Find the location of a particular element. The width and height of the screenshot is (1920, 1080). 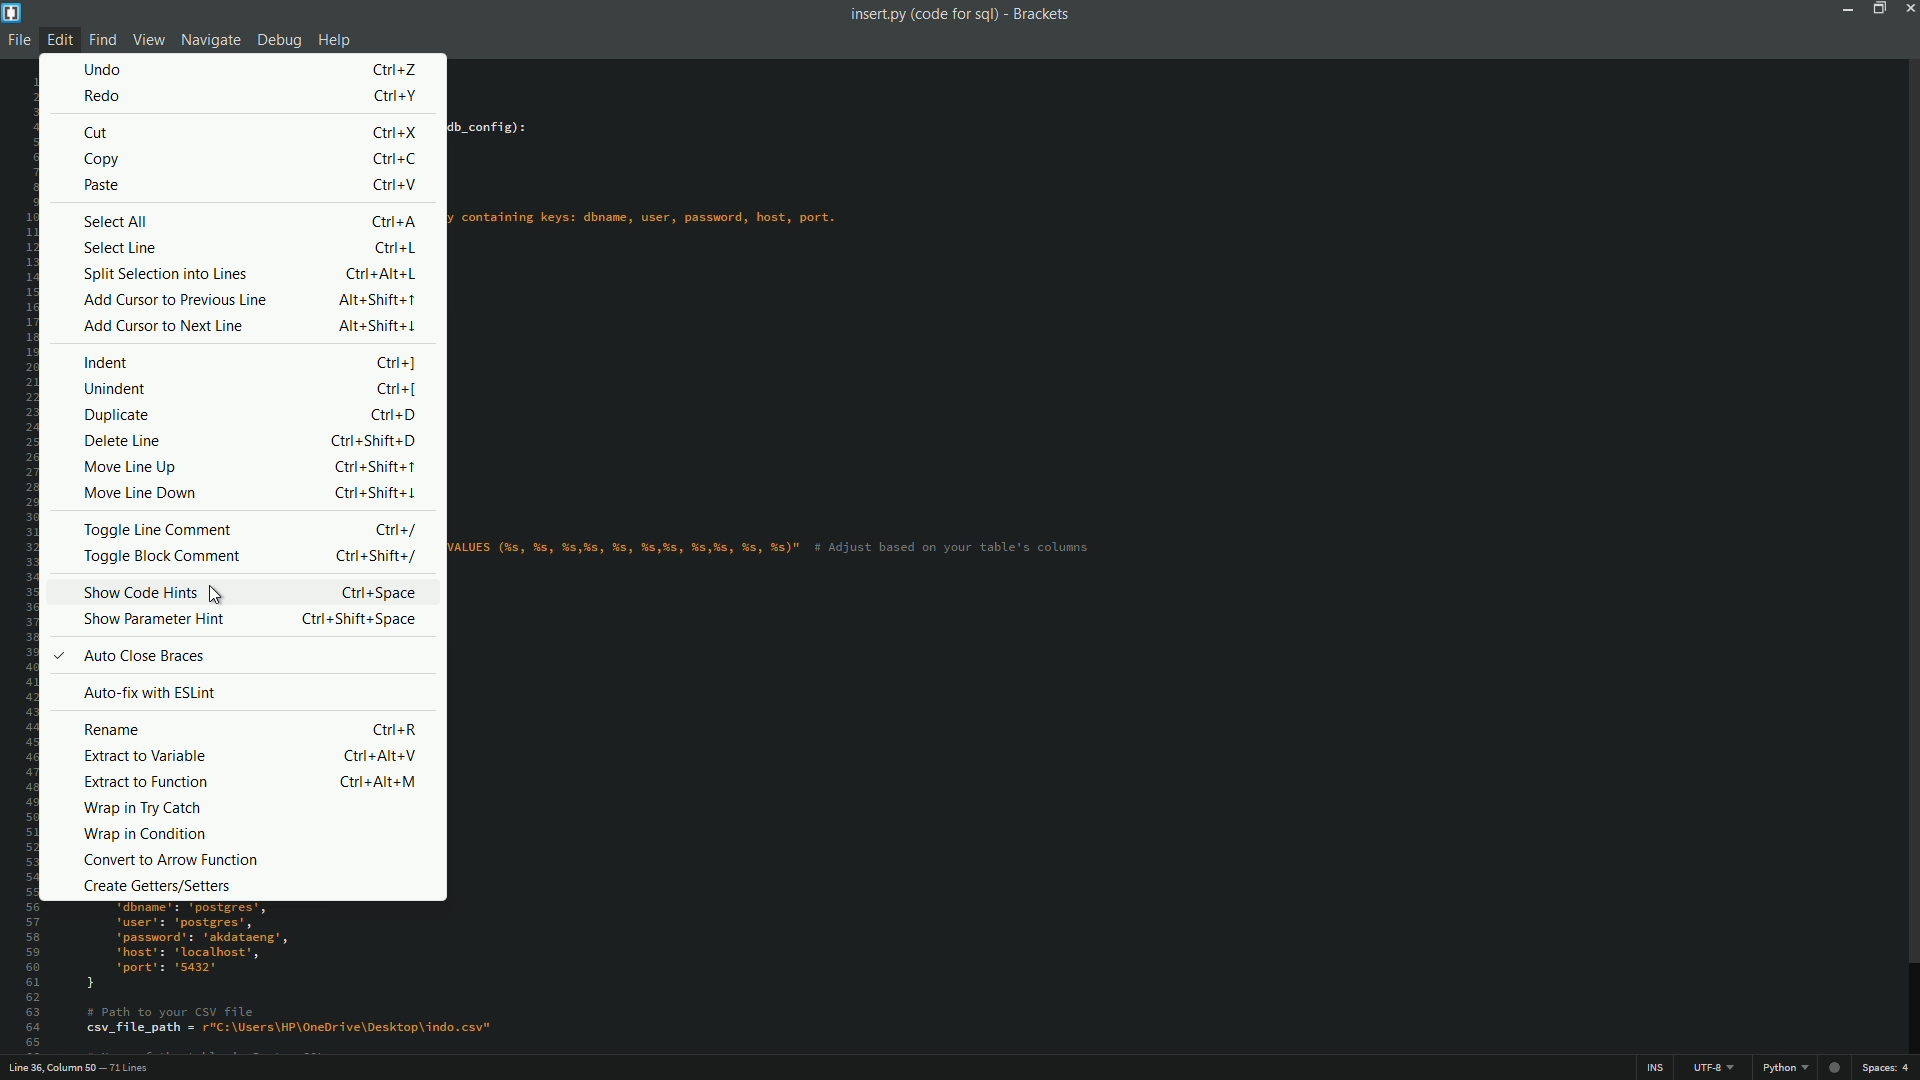

unindent is located at coordinates (115, 390).